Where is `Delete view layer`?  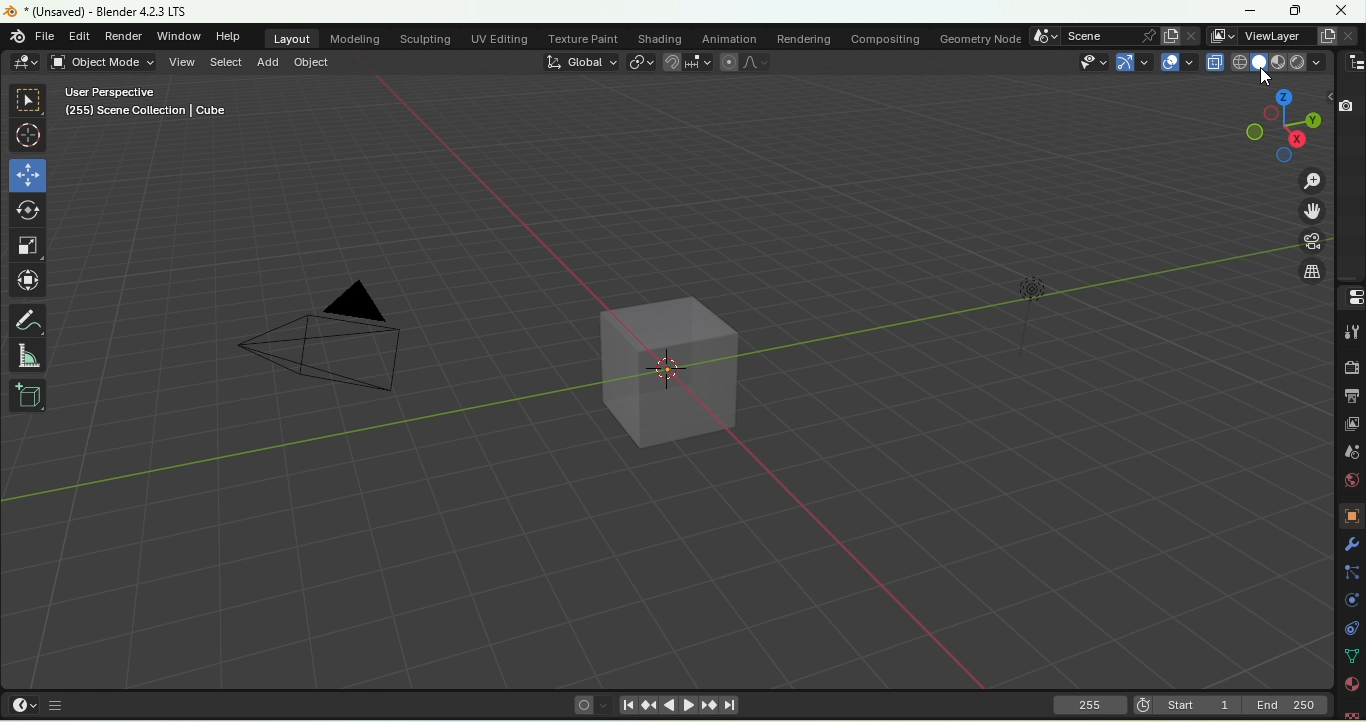 Delete view layer is located at coordinates (1351, 34).